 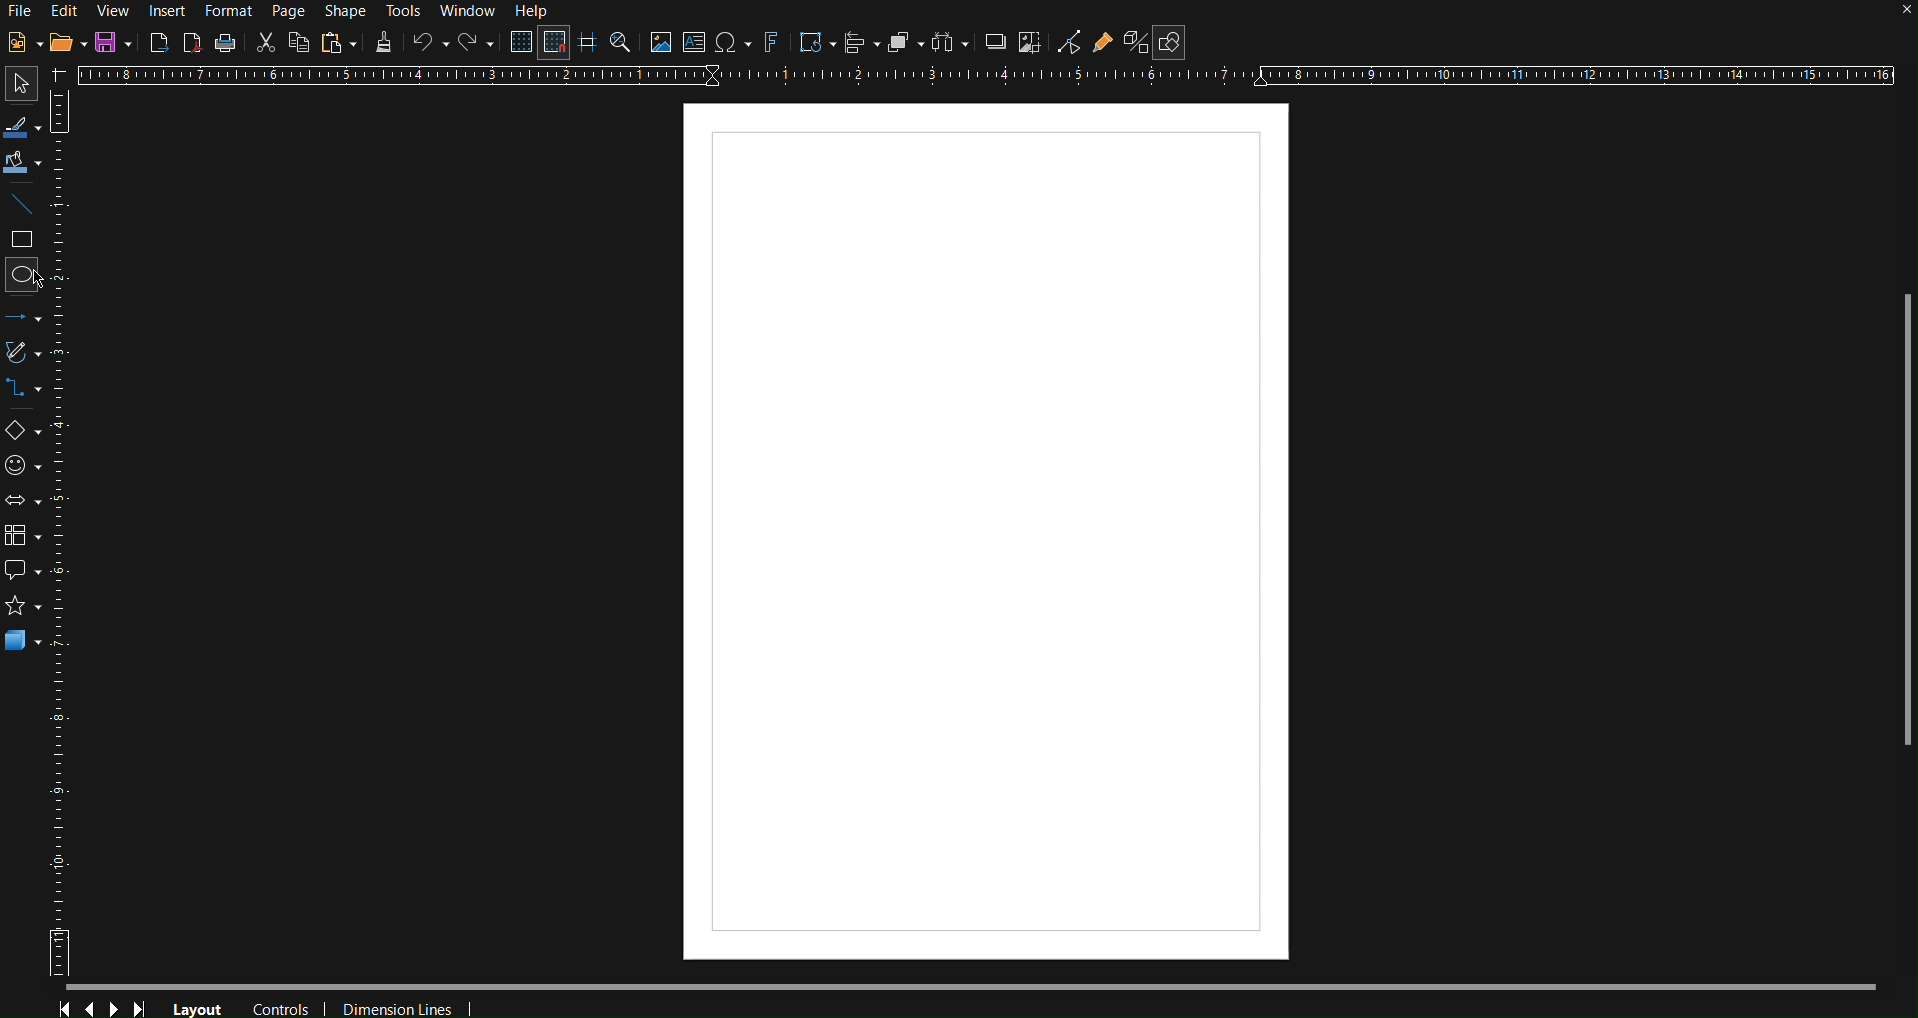 What do you see at coordinates (405, 12) in the screenshot?
I see `Tools` at bounding box center [405, 12].